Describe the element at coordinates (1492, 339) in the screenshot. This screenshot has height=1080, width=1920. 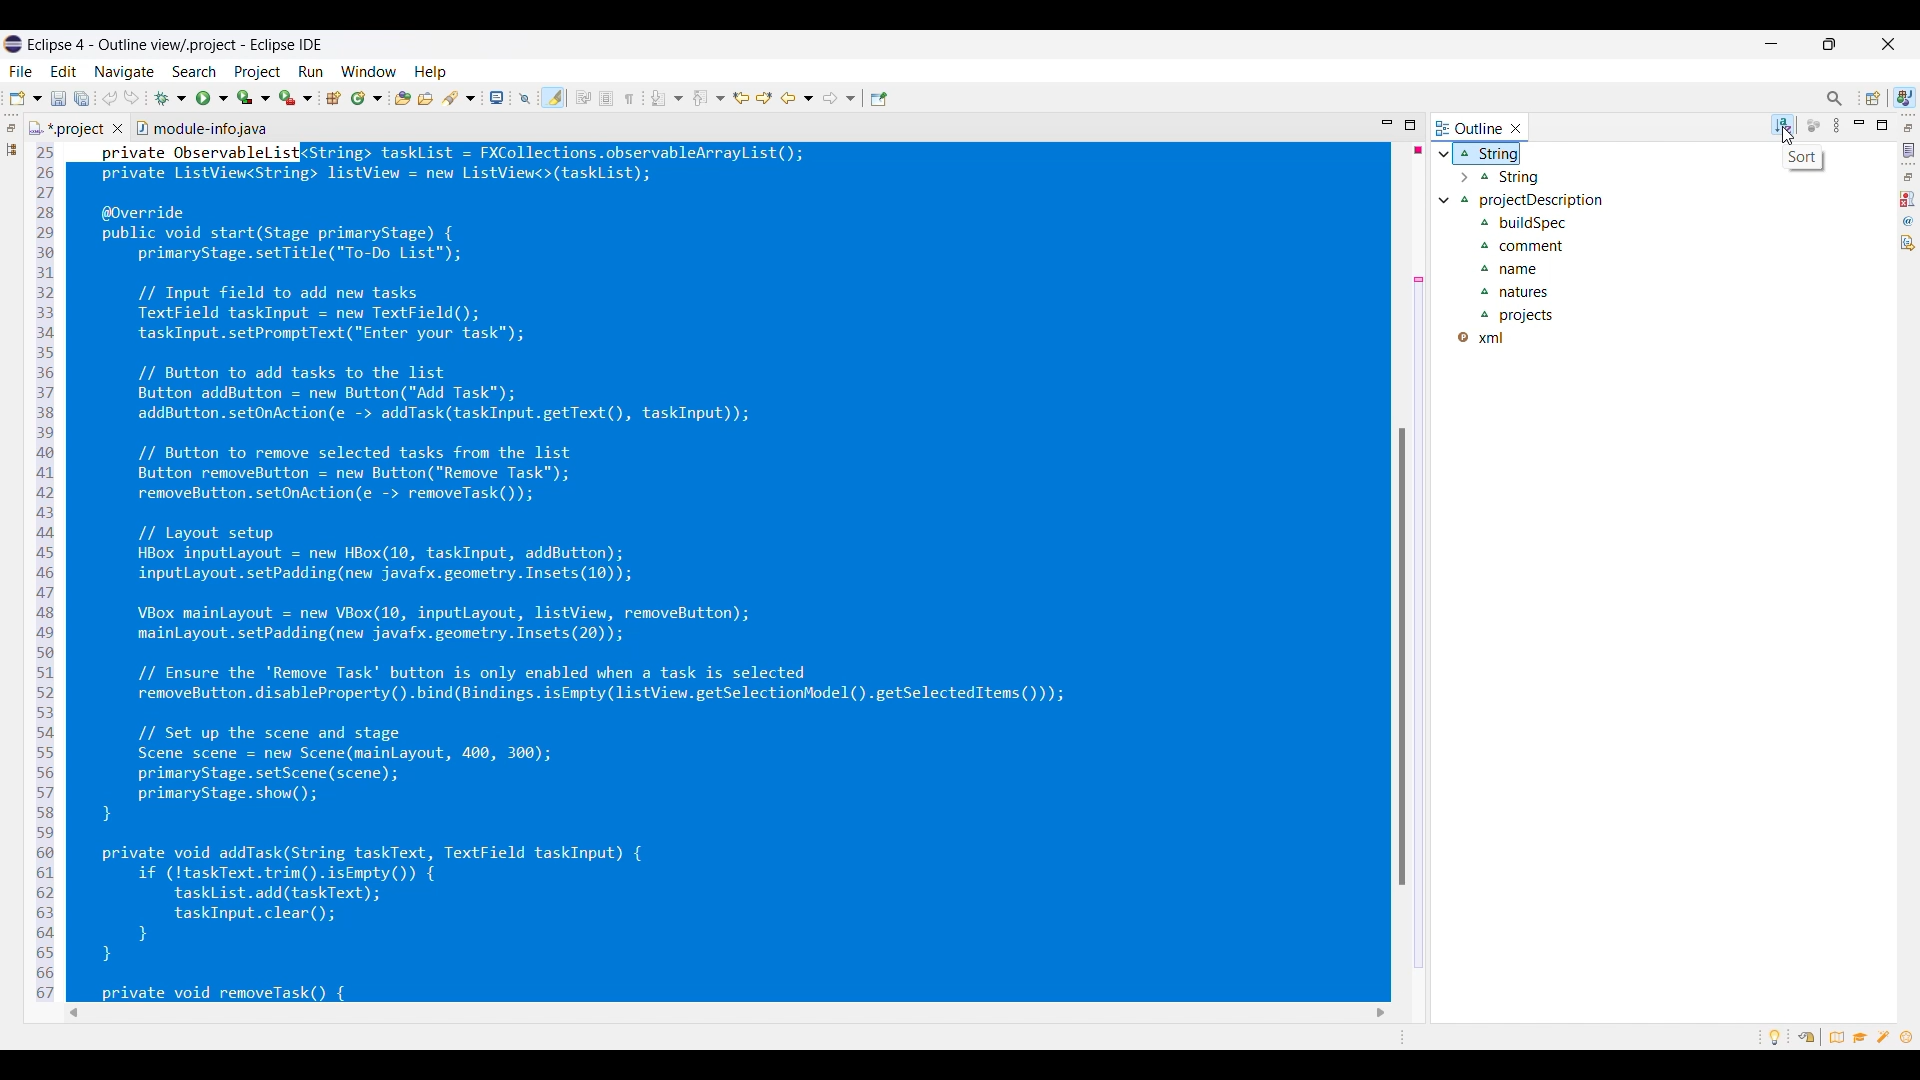
I see `xml` at that location.